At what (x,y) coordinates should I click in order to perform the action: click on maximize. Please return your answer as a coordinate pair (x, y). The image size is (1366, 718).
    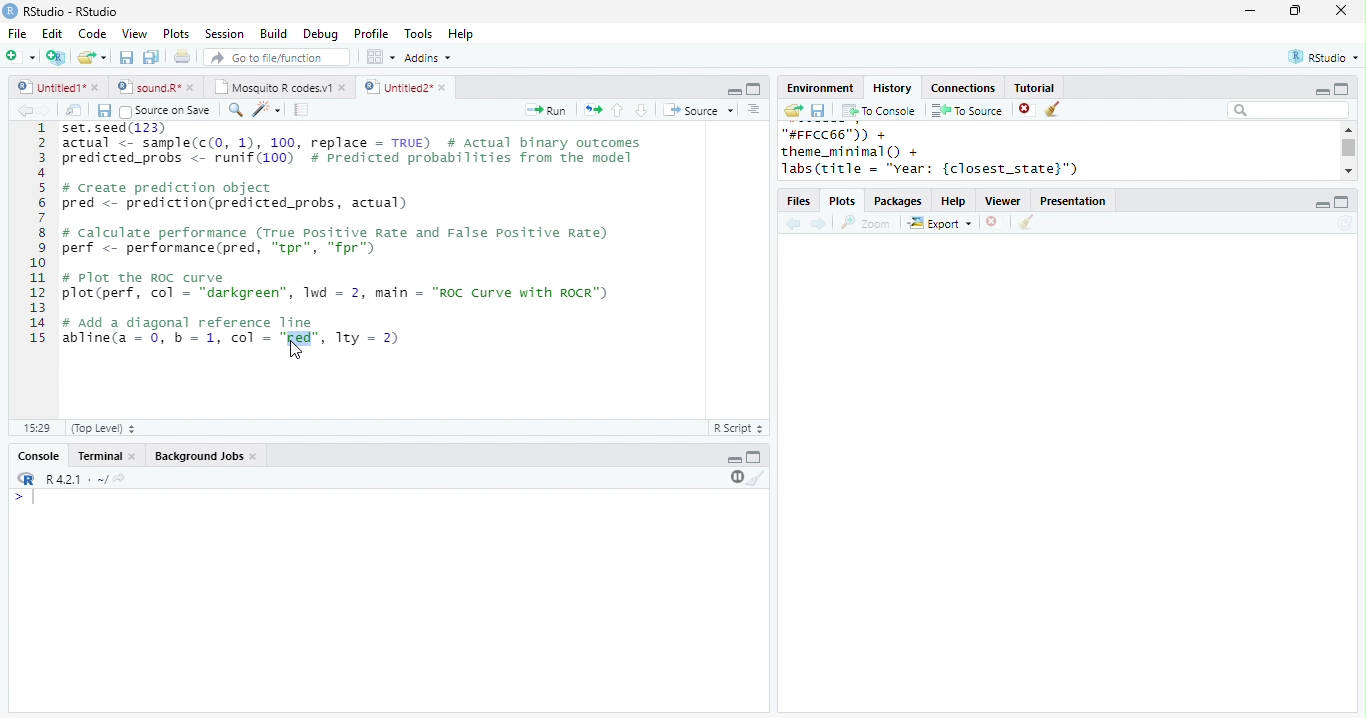
    Looking at the image, I should click on (754, 456).